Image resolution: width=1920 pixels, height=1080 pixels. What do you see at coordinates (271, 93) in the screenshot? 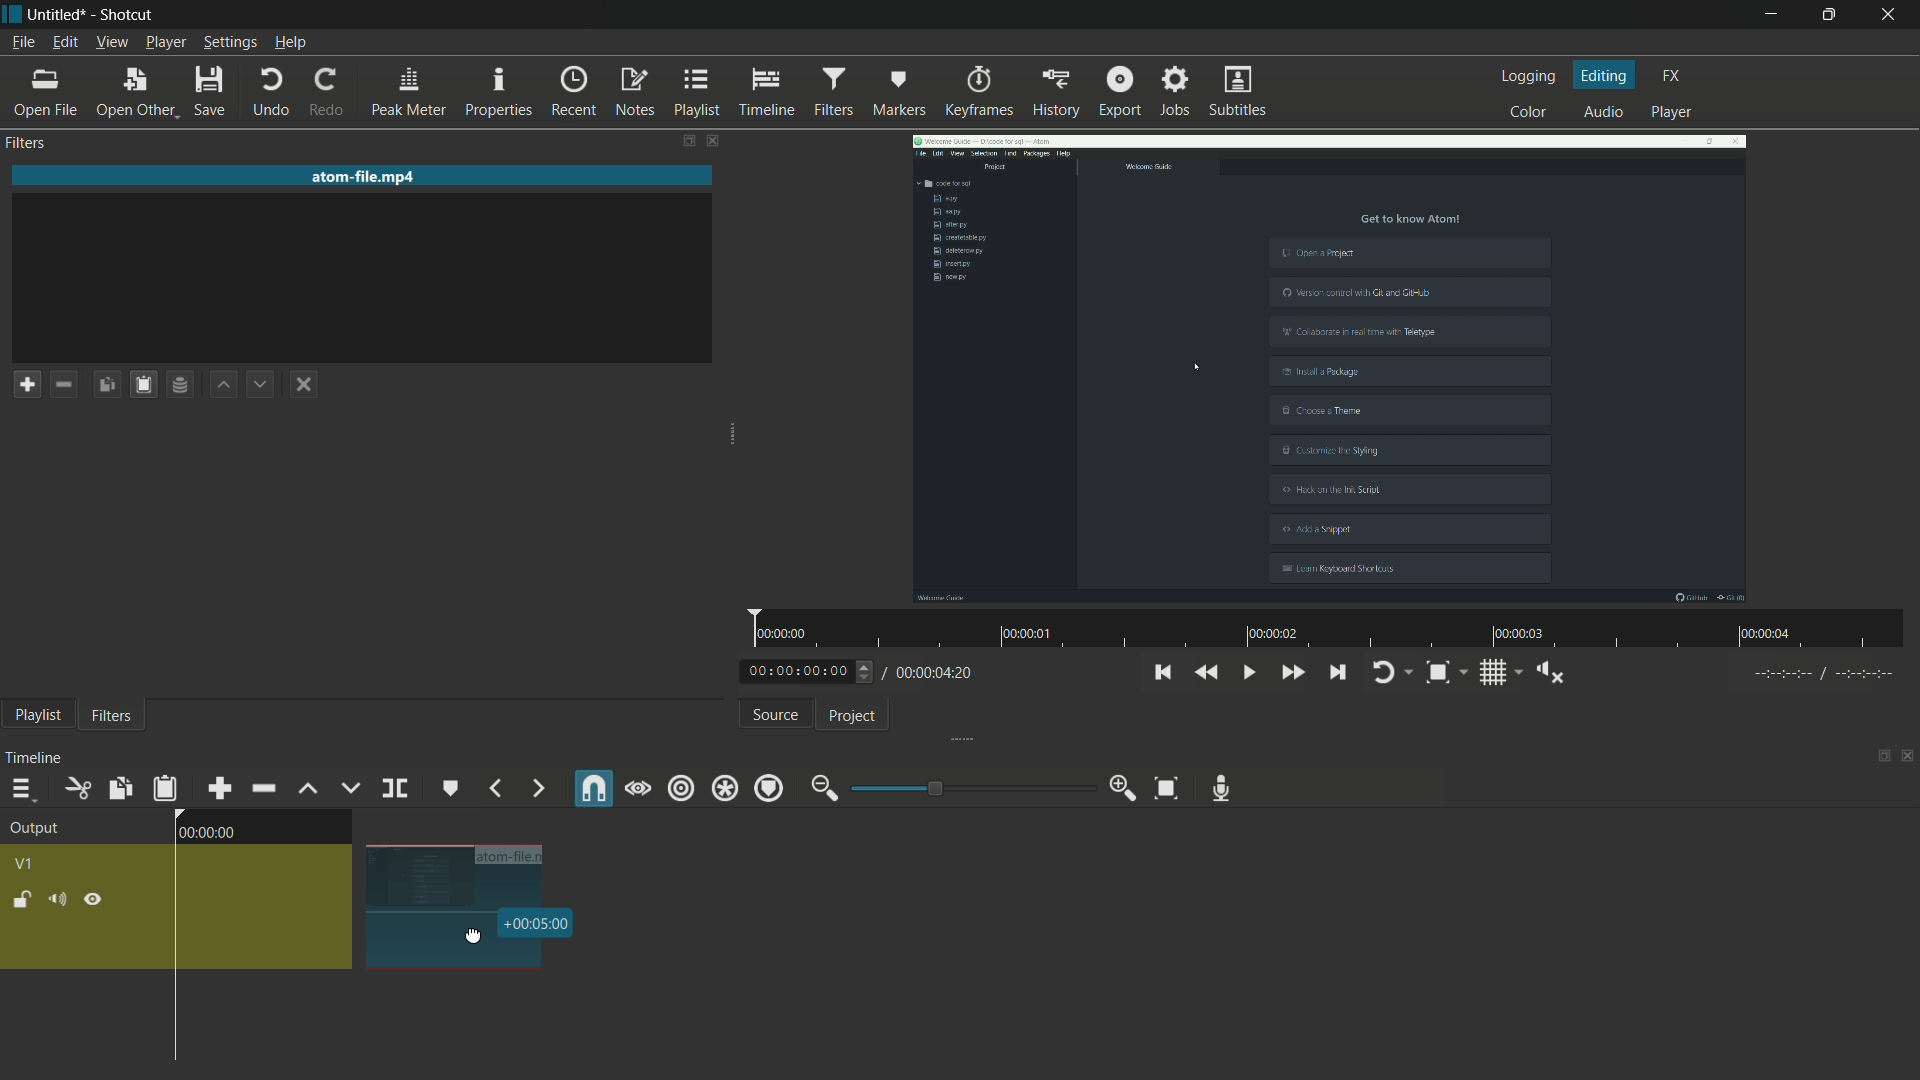
I see `undo` at bounding box center [271, 93].